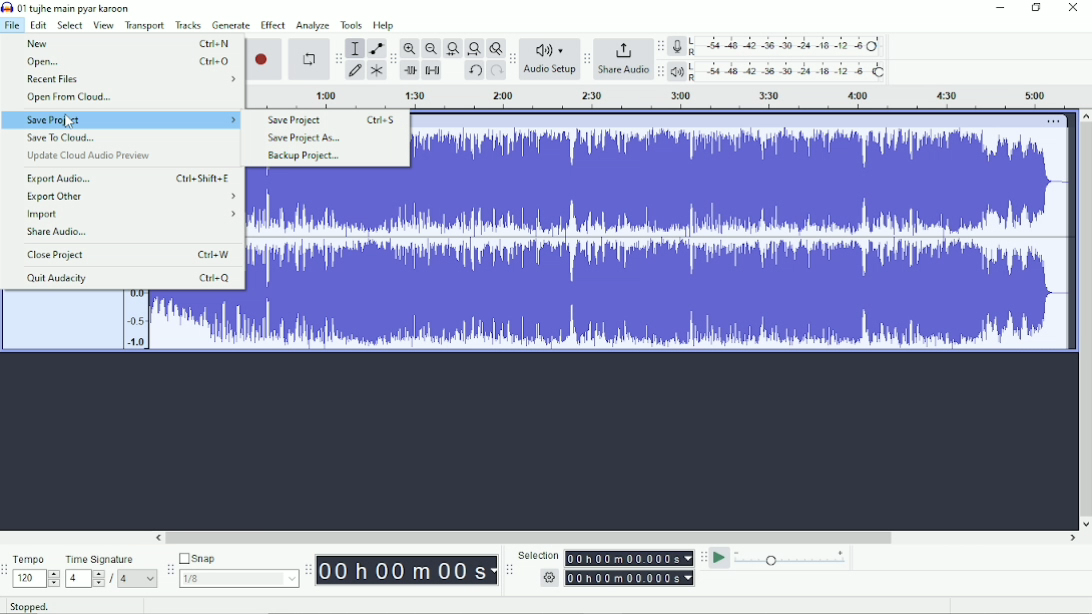 The width and height of the screenshot is (1092, 614). What do you see at coordinates (550, 58) in the screenshot?
I see `Audio Setup` at bounding box center [550, 58].